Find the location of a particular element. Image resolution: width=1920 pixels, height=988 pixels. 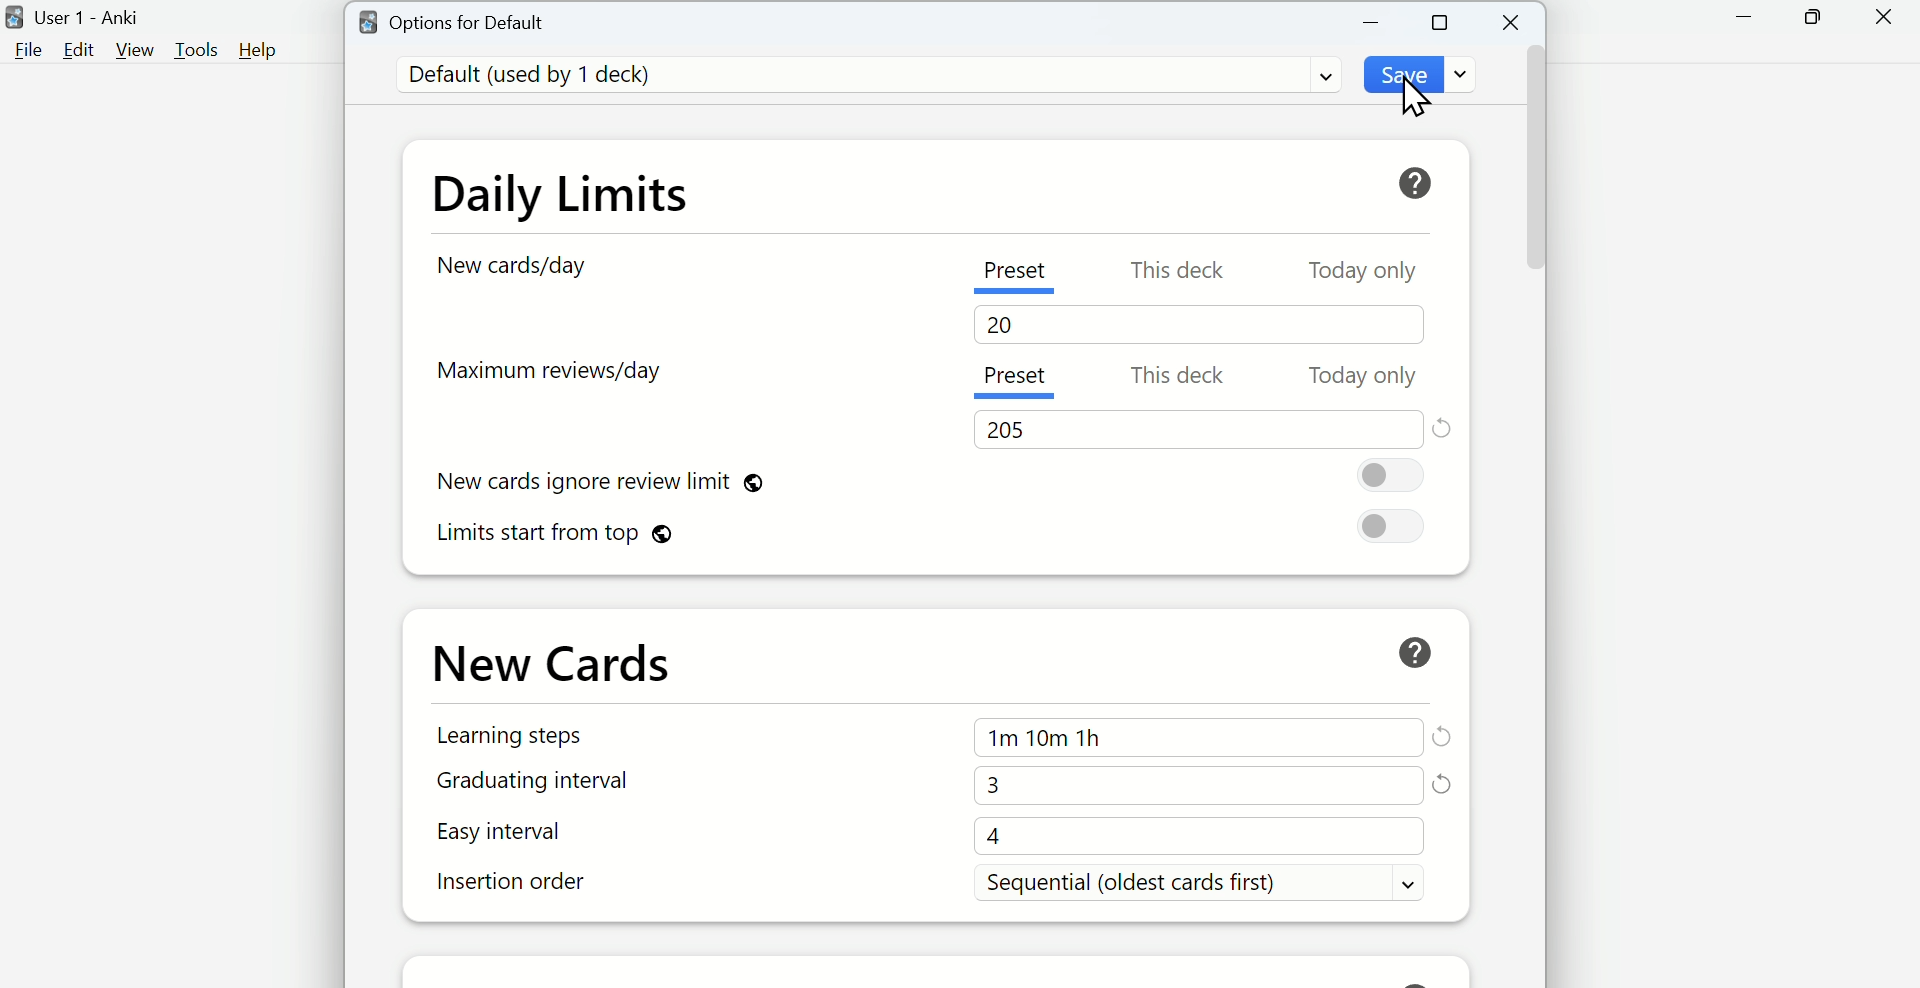

Preset is located at coordinates (1025, 275).